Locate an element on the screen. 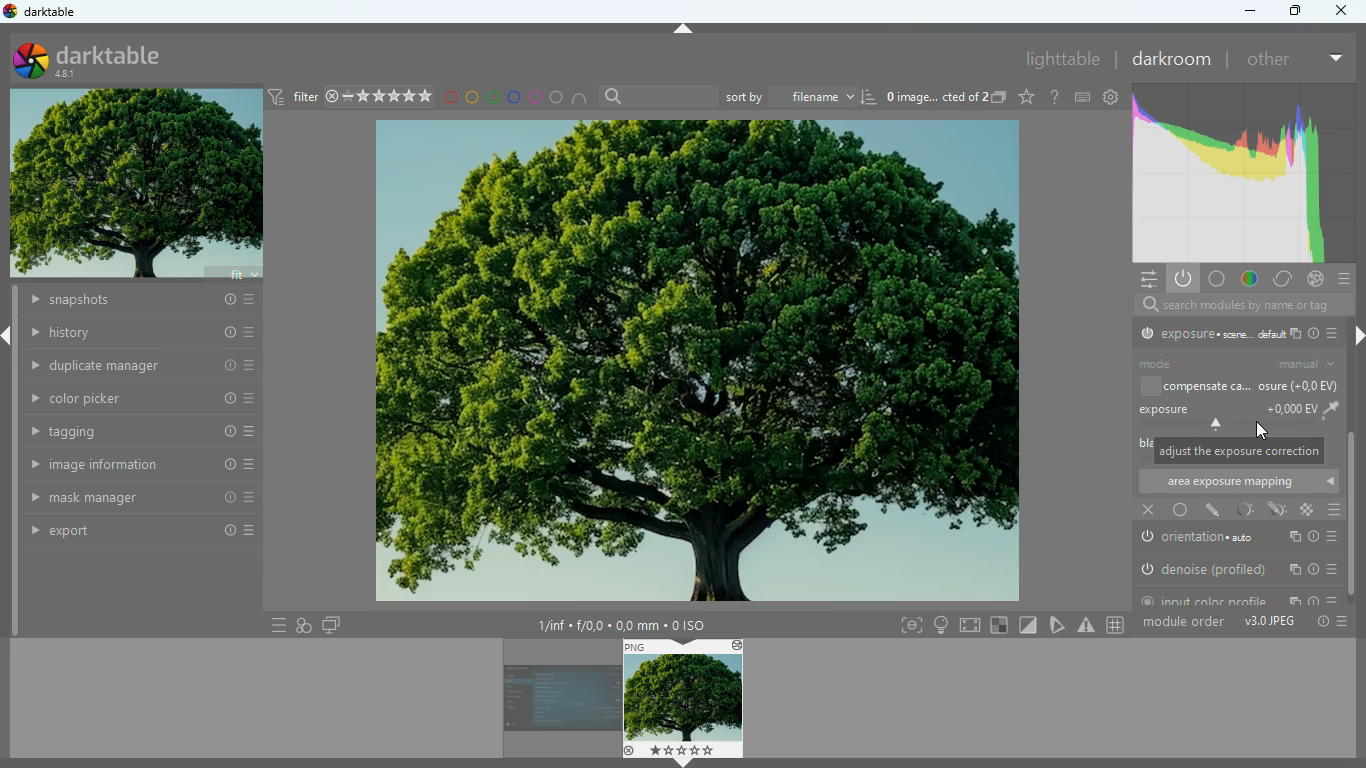  color is located at coordinates (1252, 278).